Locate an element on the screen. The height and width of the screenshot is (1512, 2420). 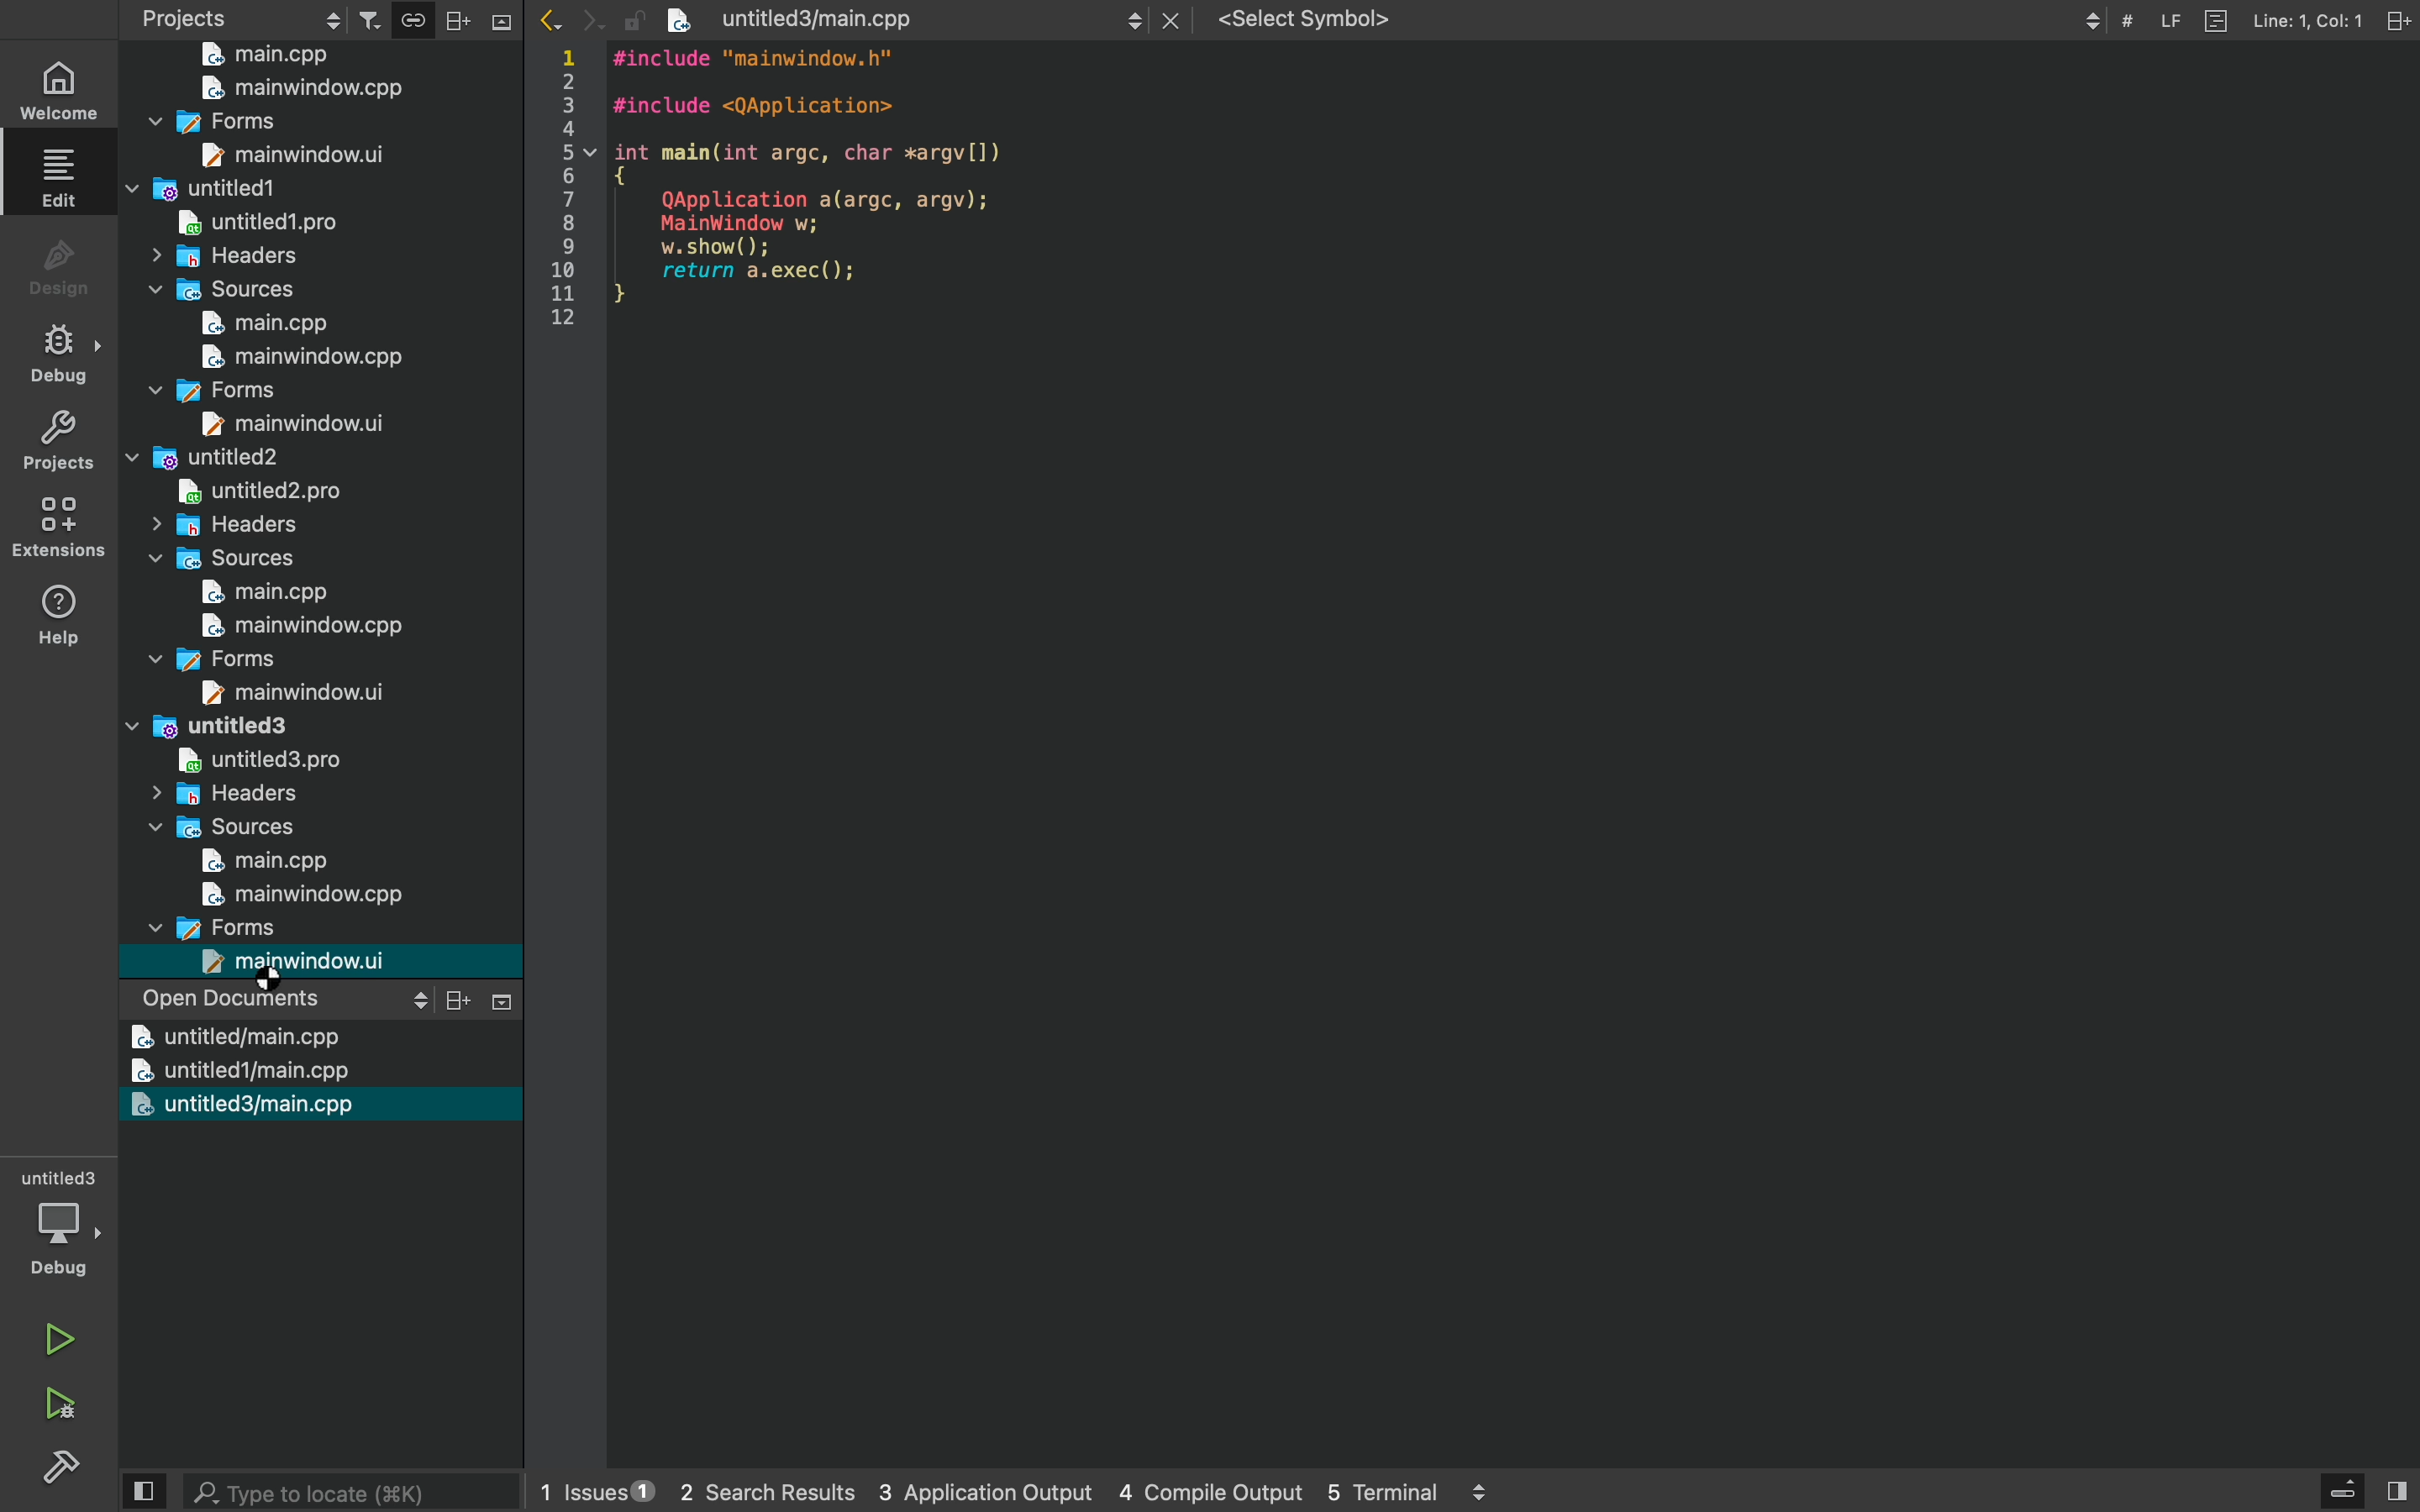
mainwindow is located at coordinates (249, 727).